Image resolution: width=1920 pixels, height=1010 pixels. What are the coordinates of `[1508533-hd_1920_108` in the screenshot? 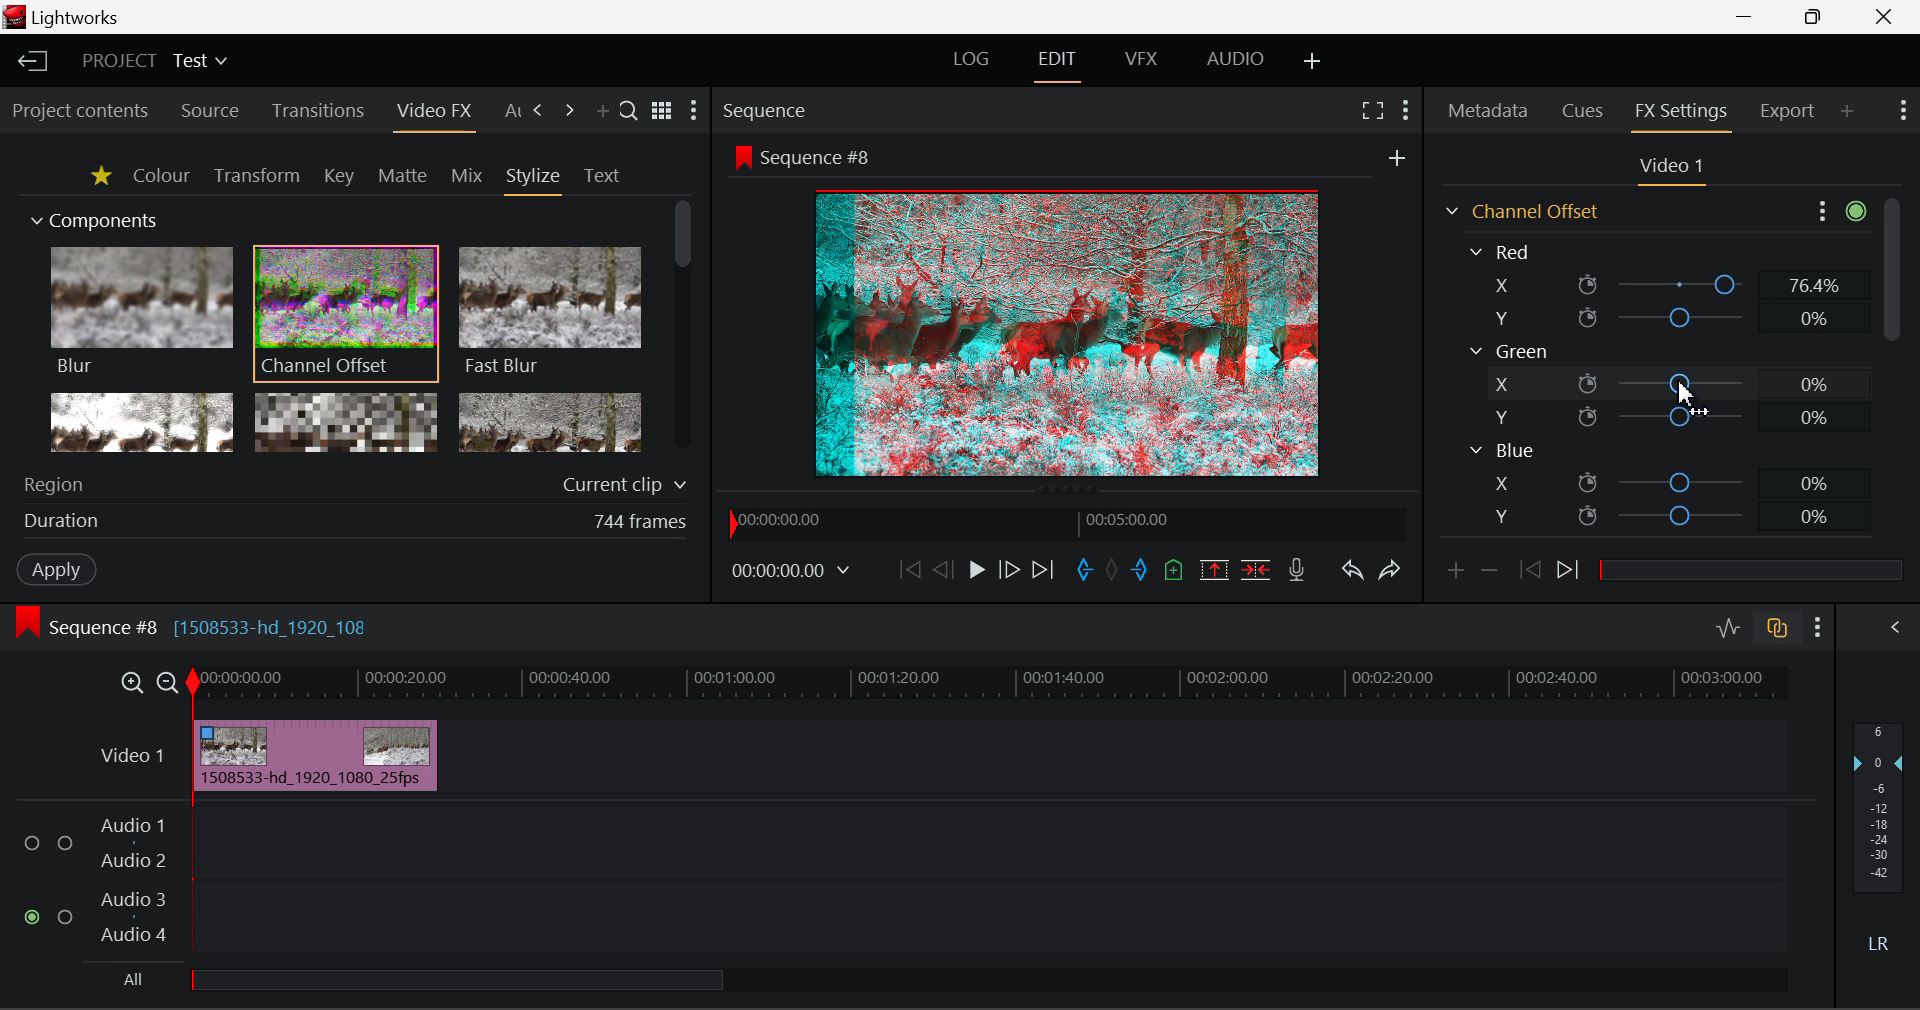 It's located at (276, 627).